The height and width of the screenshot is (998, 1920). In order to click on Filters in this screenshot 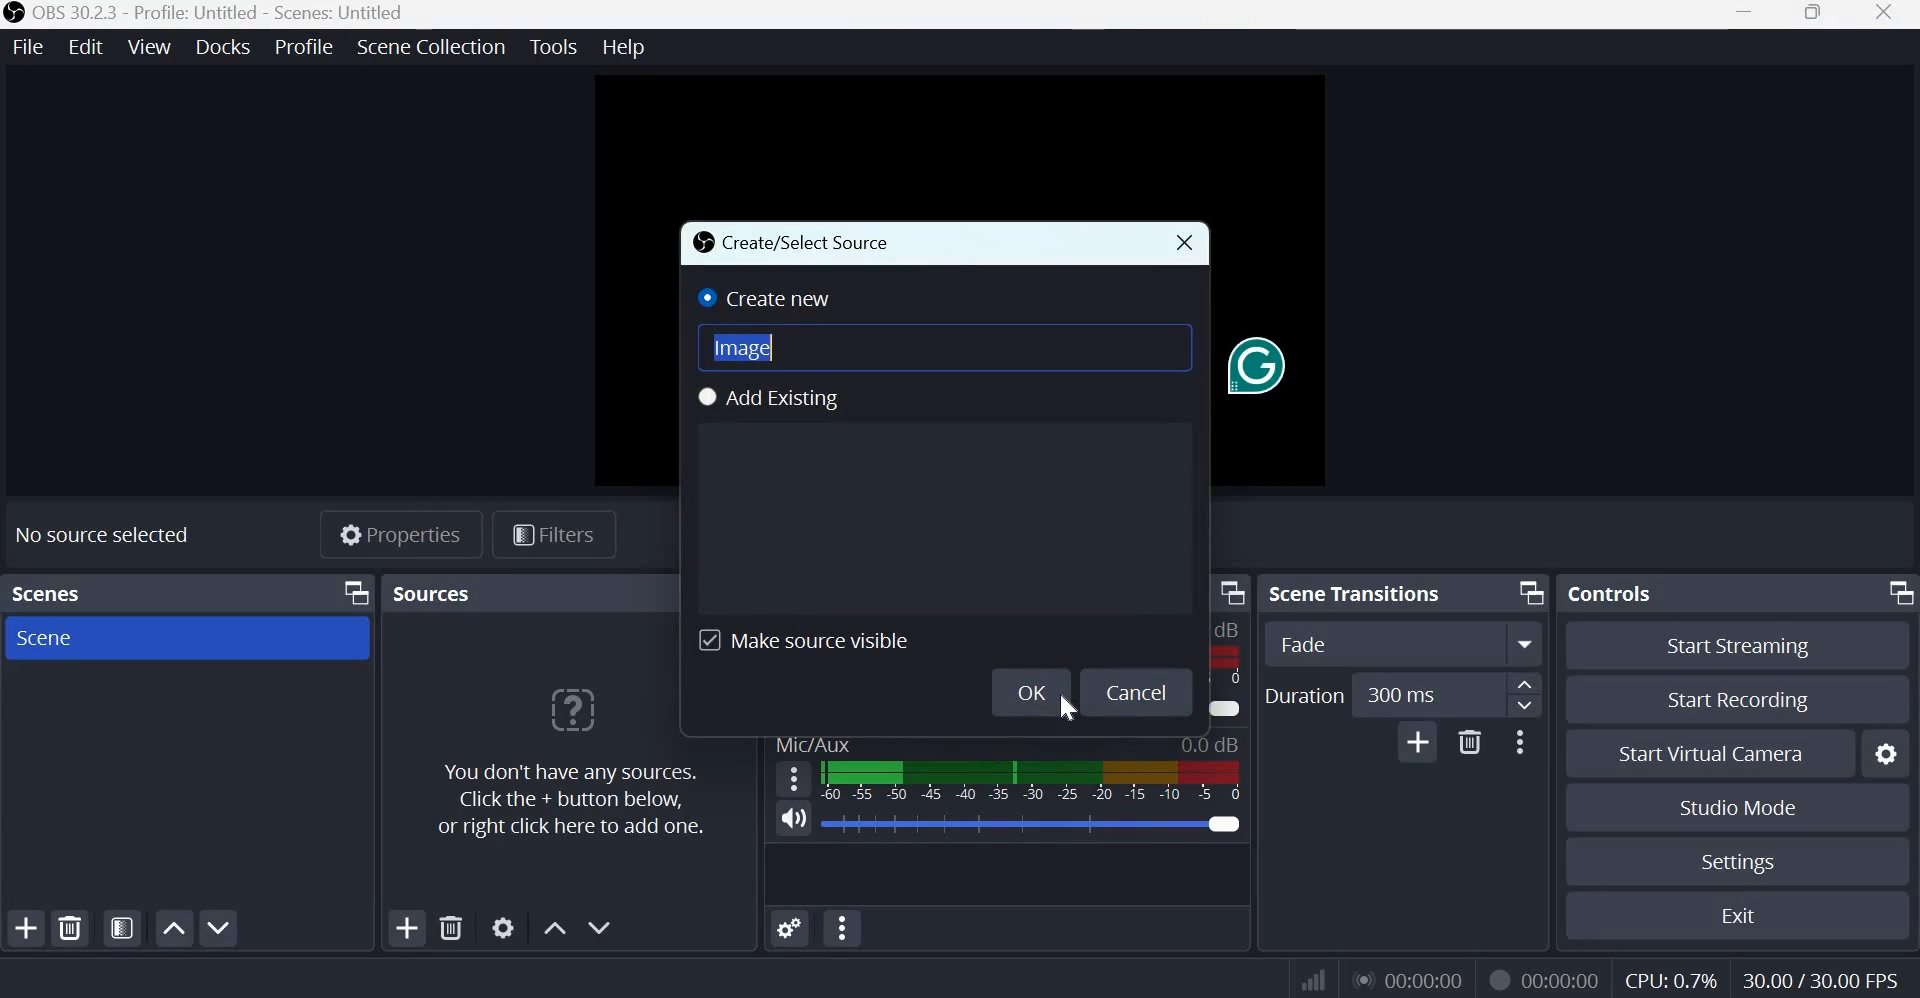, I will do `click(556, 531)`.